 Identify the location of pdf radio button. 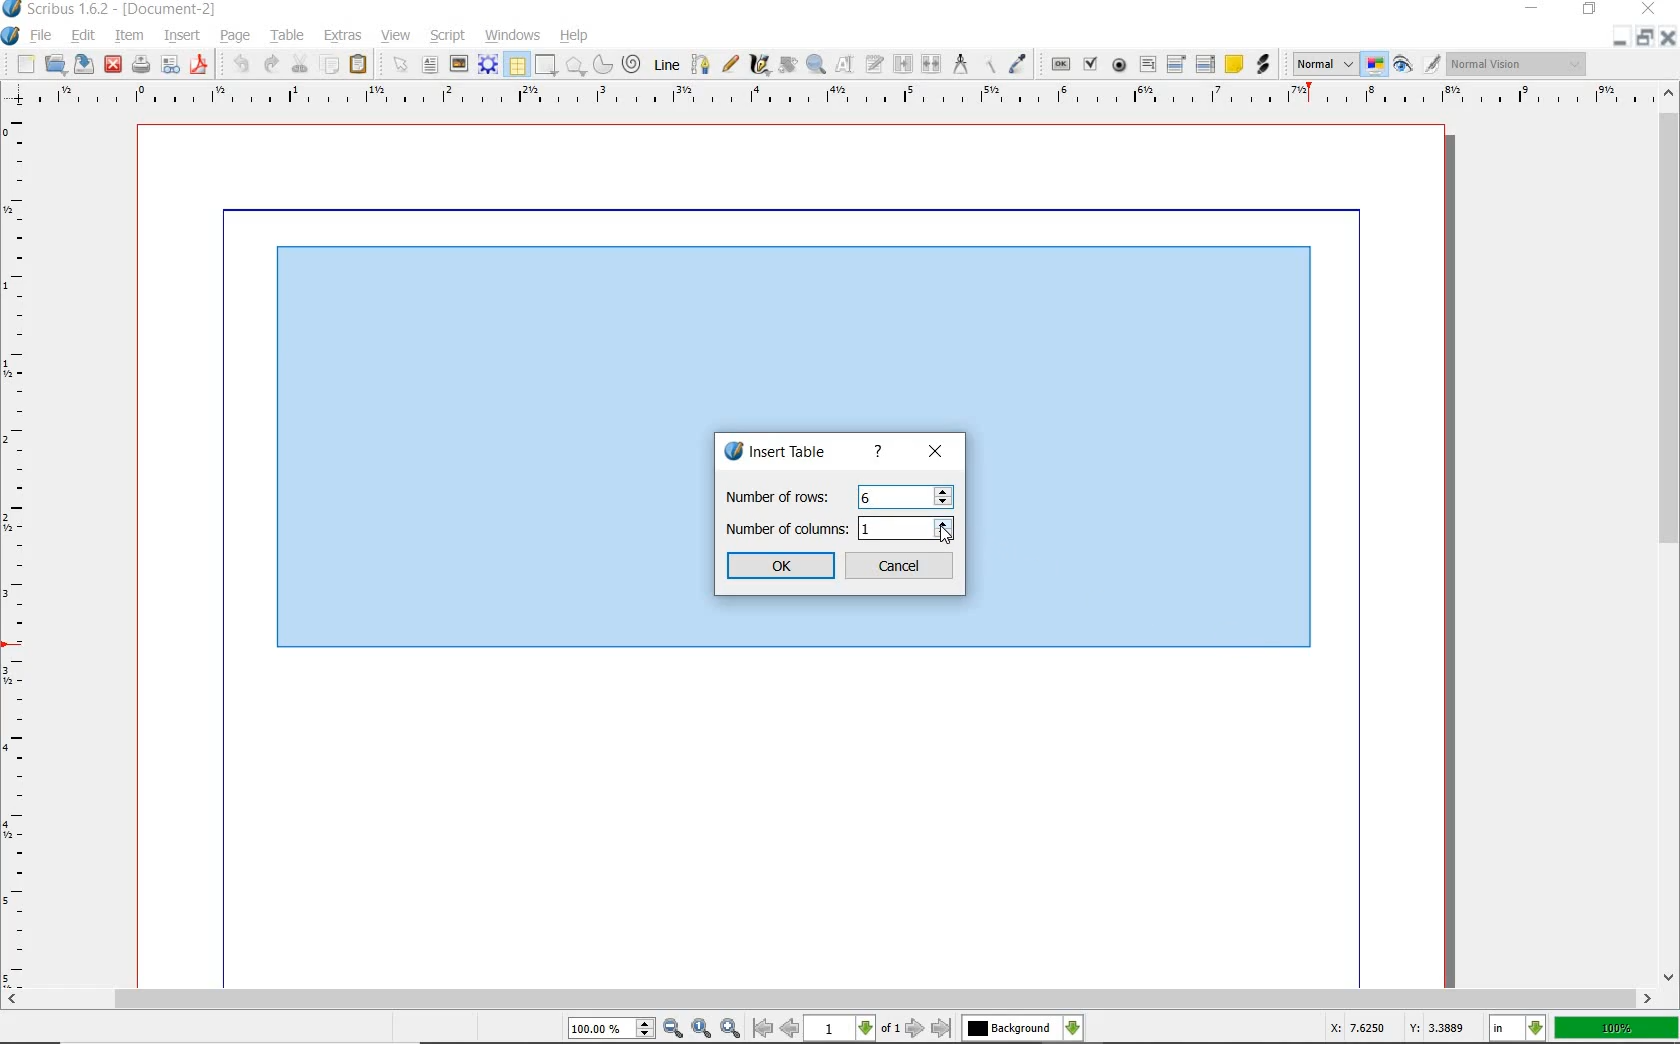
(1120, 66).